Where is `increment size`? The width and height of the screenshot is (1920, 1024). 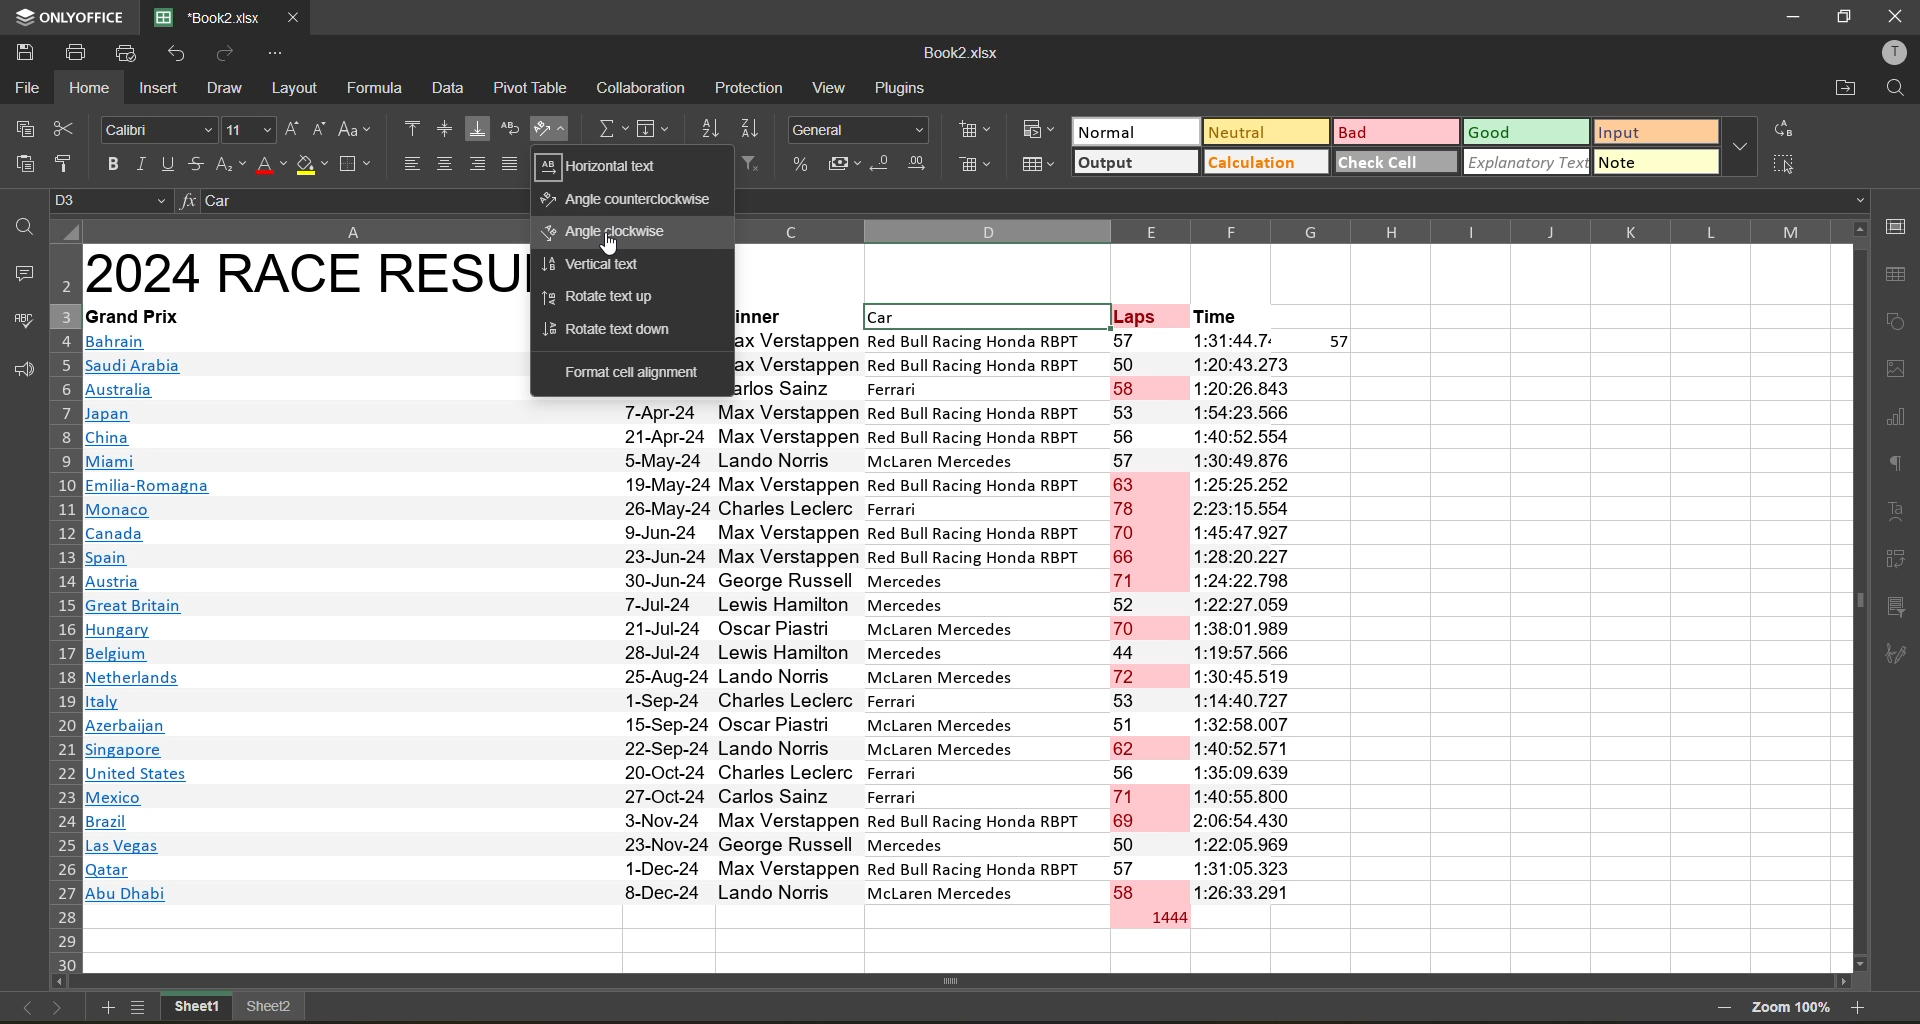 increment size is located at coordinates (295, 129).